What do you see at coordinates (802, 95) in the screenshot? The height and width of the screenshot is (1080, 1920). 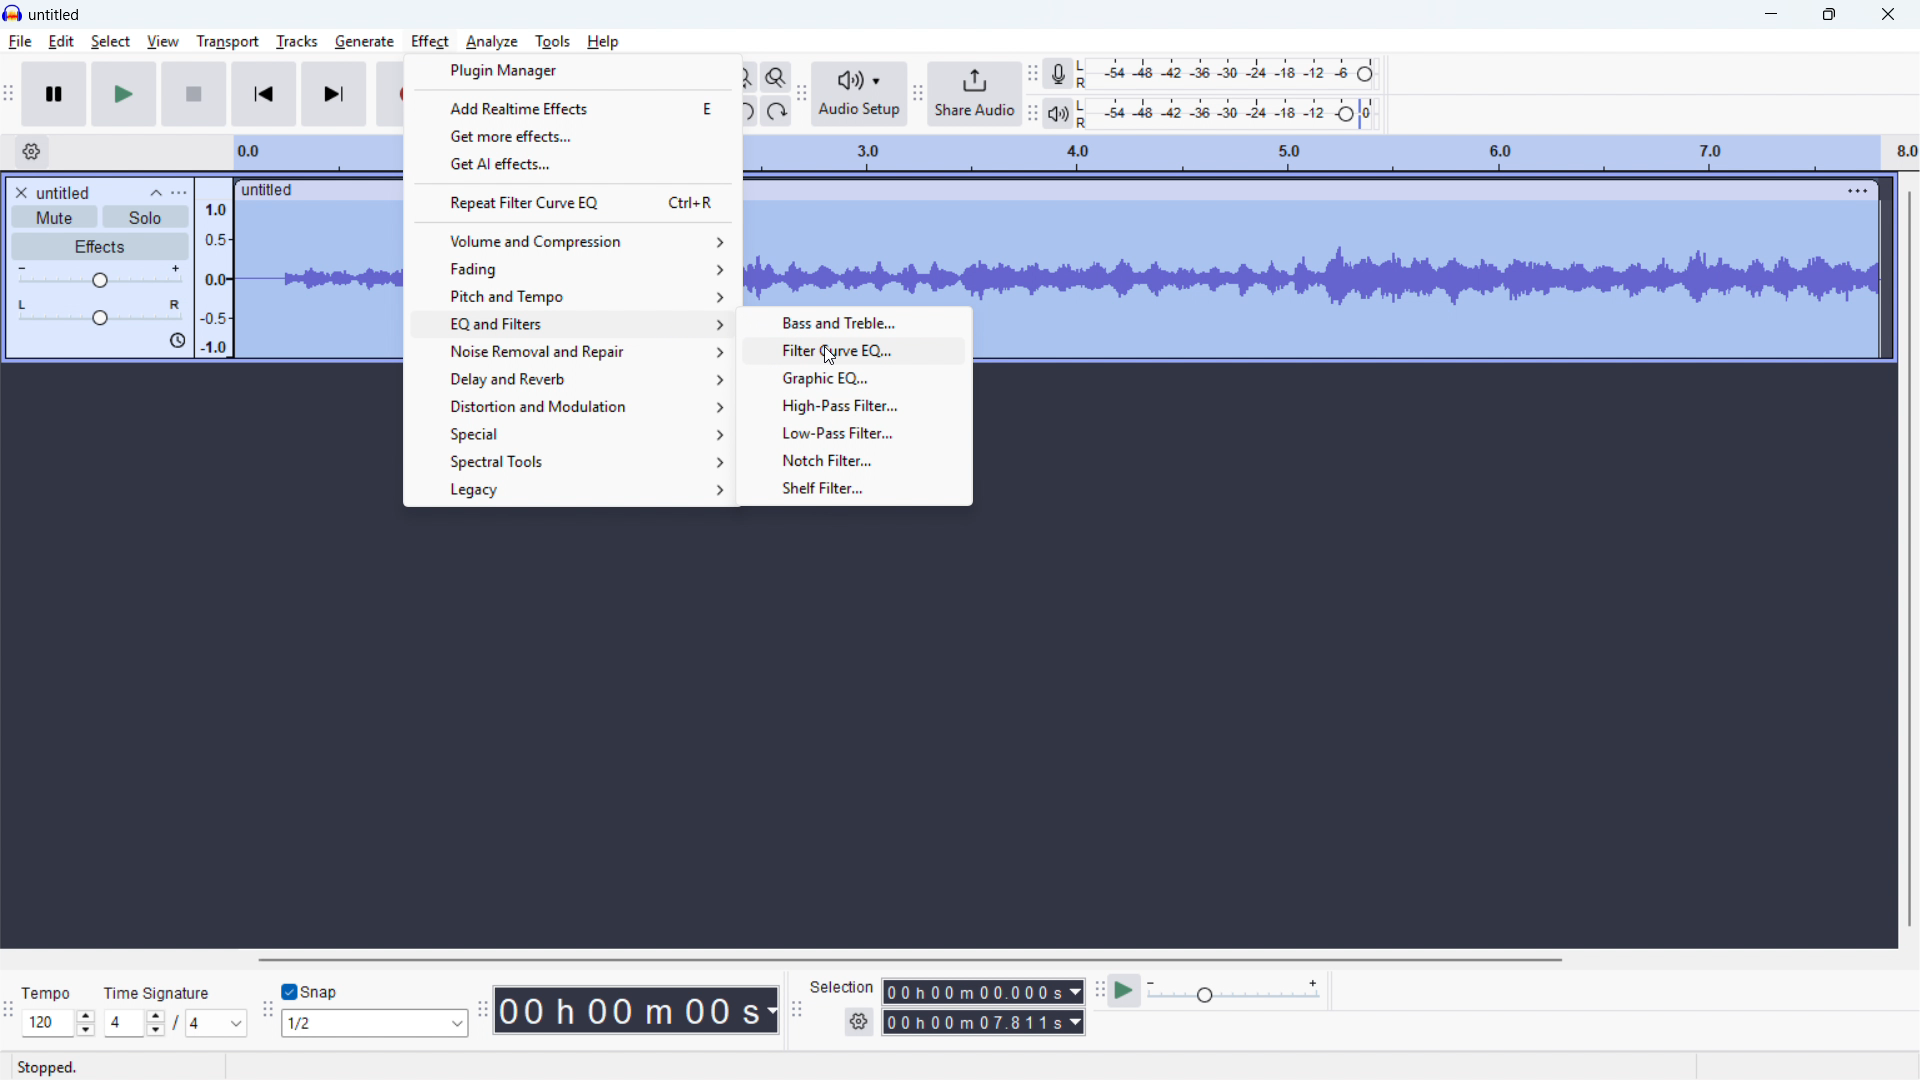 I see `Audio setup toolbar ` at bounding box center [802, 95].